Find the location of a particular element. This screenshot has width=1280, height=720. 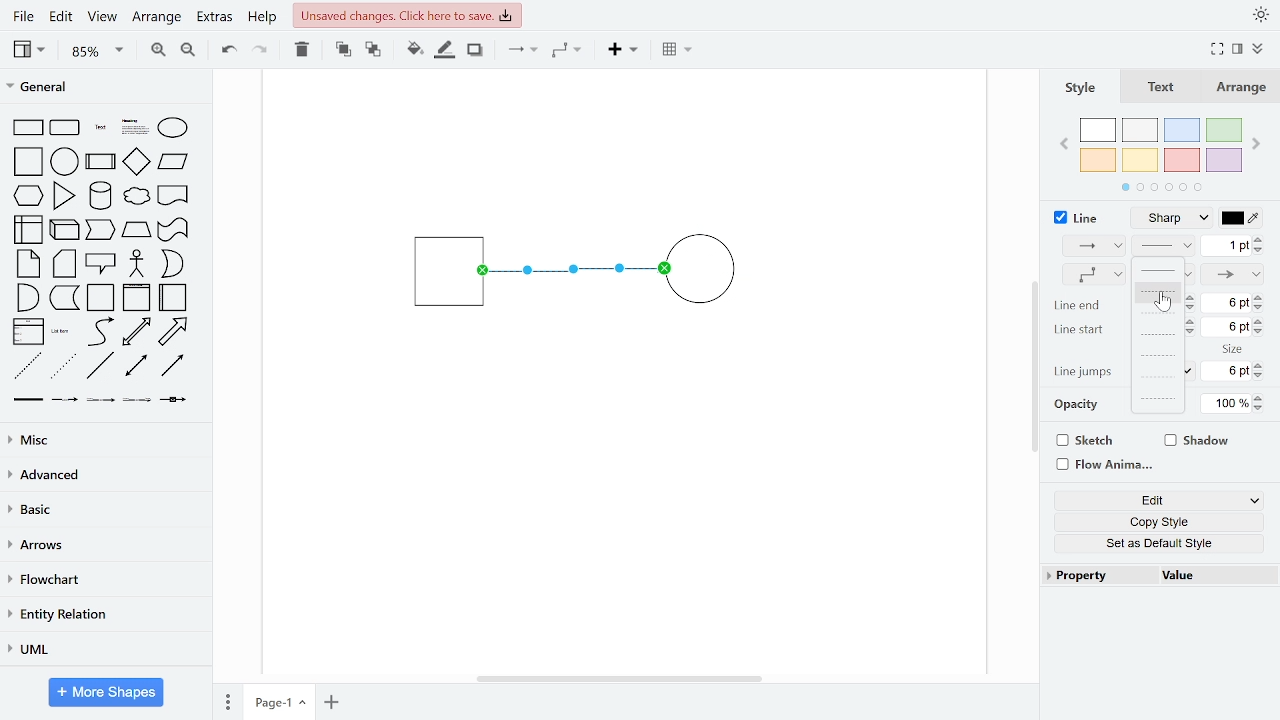

add page is located at coordinates (332, 702).